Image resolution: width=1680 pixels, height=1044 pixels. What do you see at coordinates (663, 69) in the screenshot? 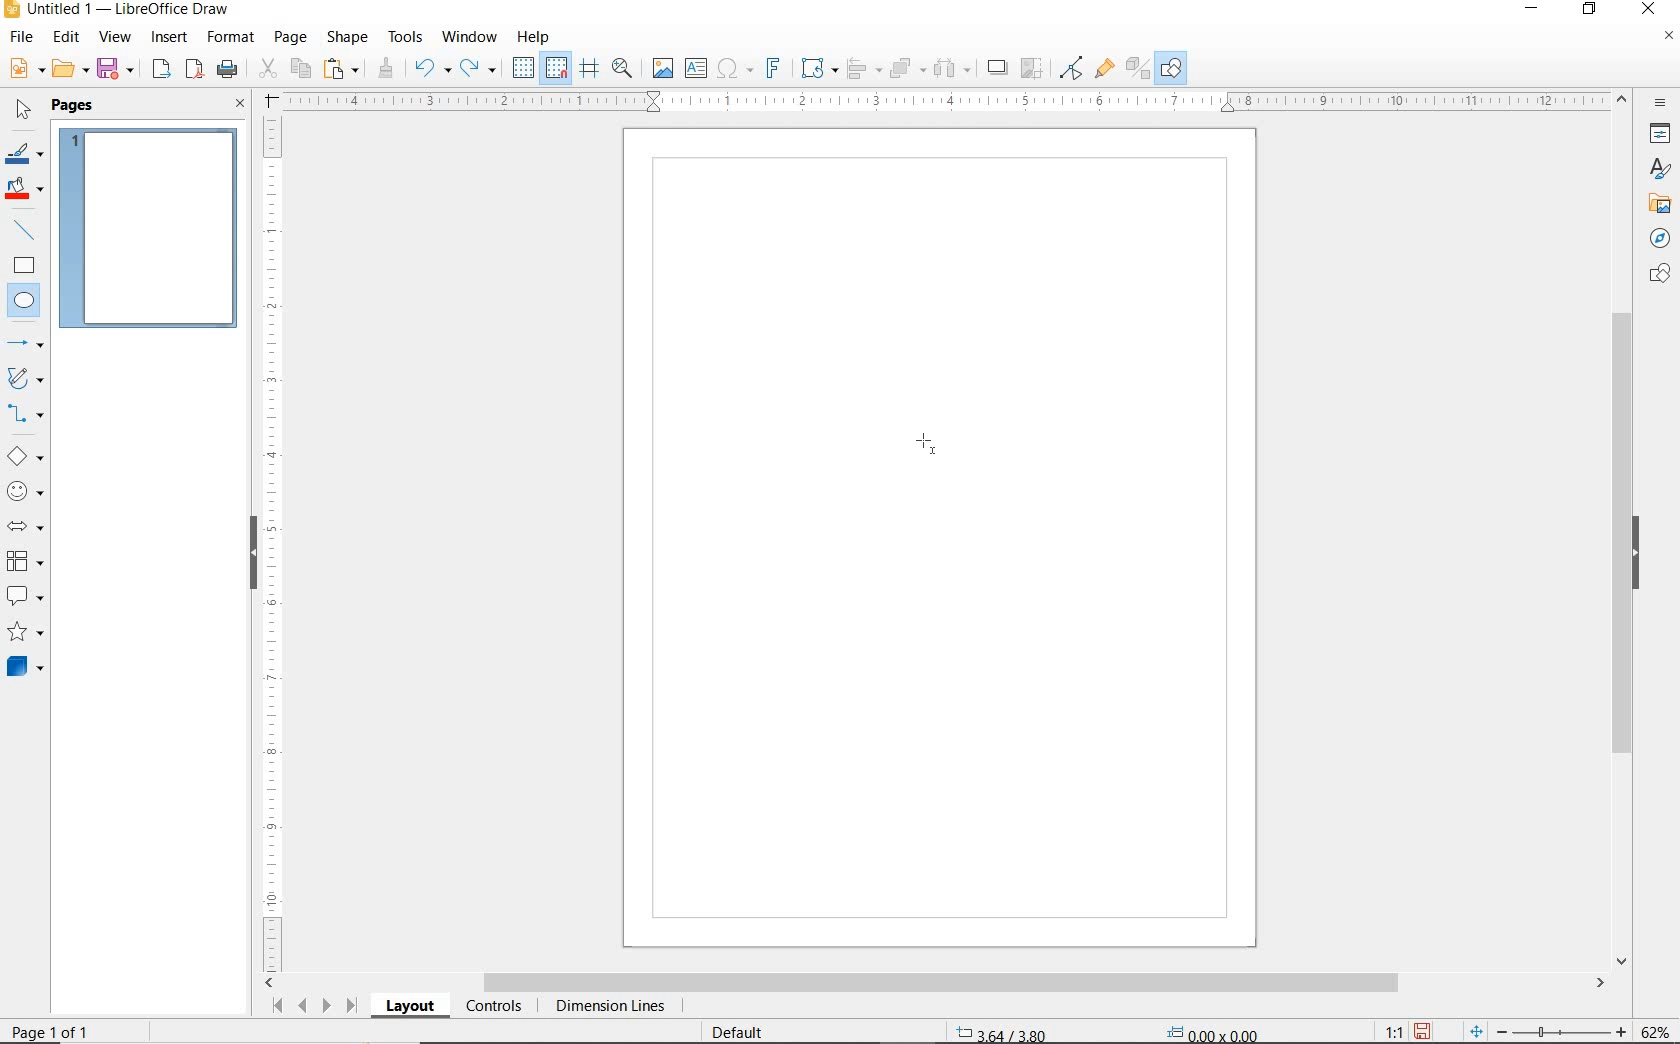
I see `INSERT IMAGE` at bounding box center [663, 69].